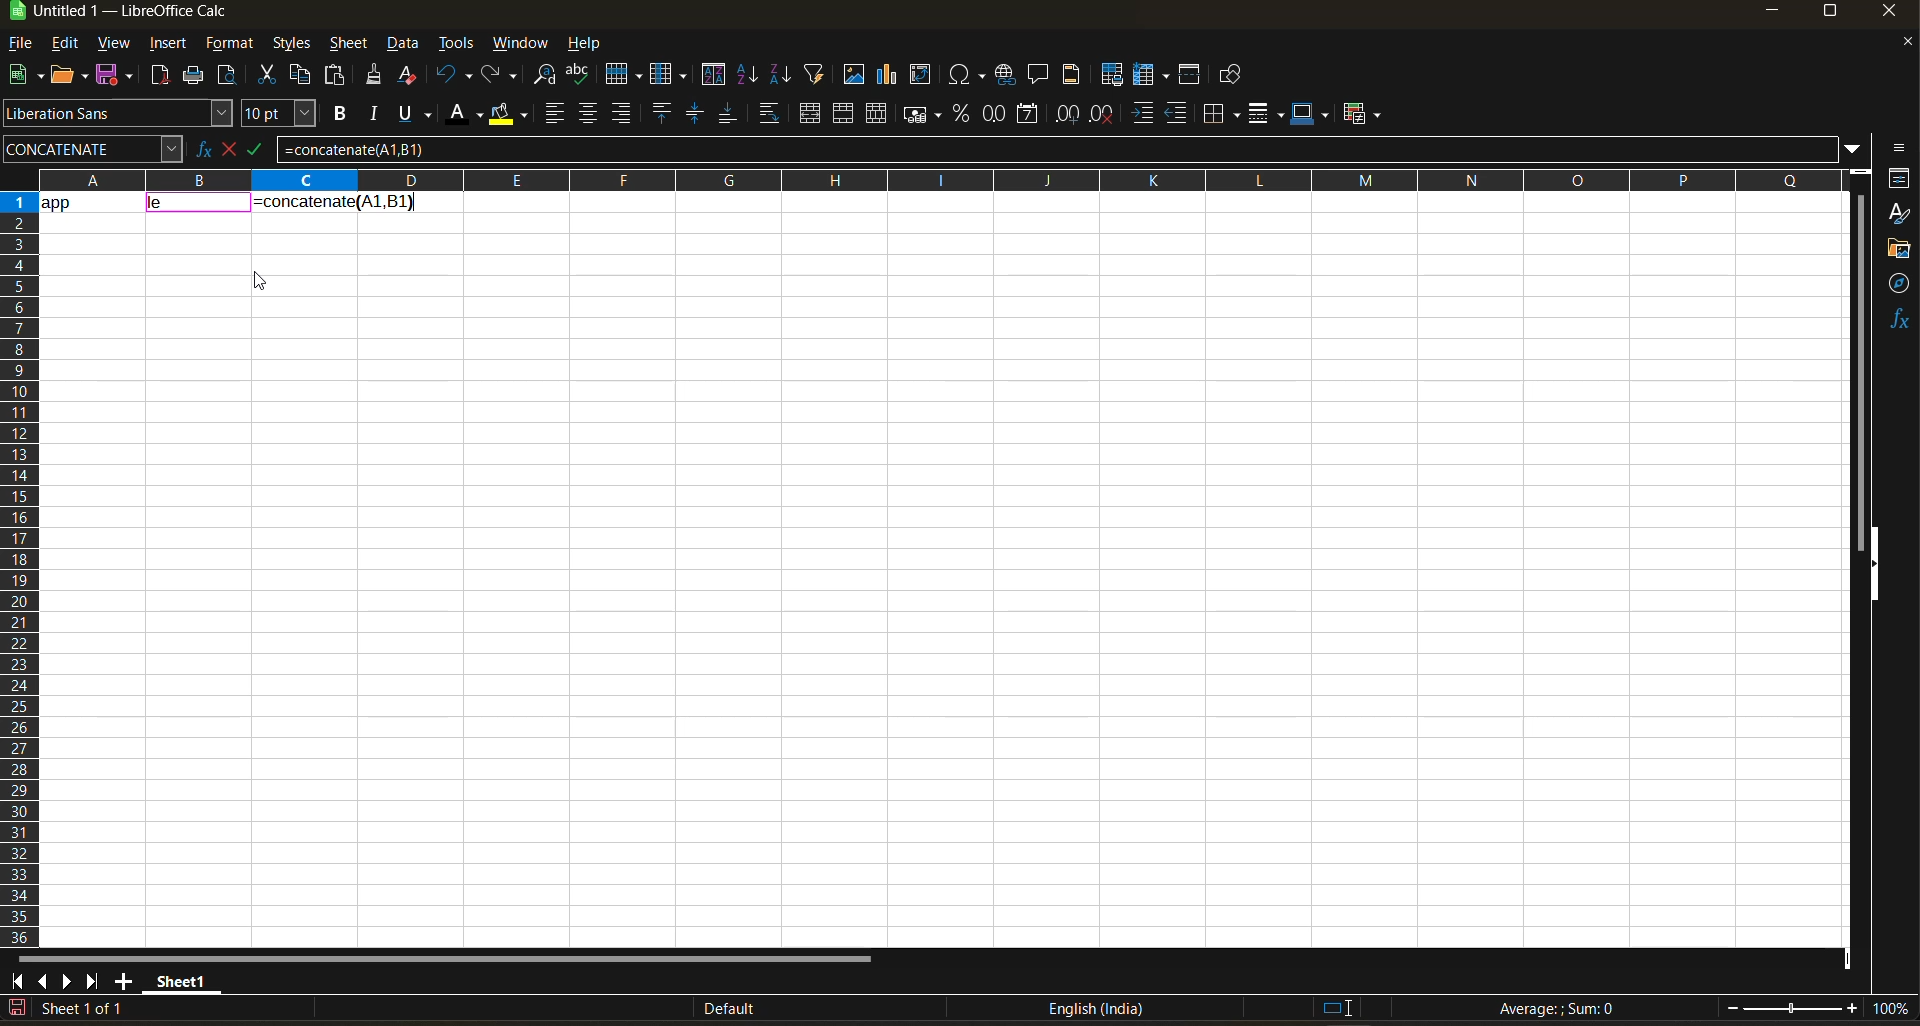 The image size is (1920, 1026). What do you see at coordinates (1008, 74) in the screenshot?
I see `insert hyperlink` at bounding box center [1008, 74].